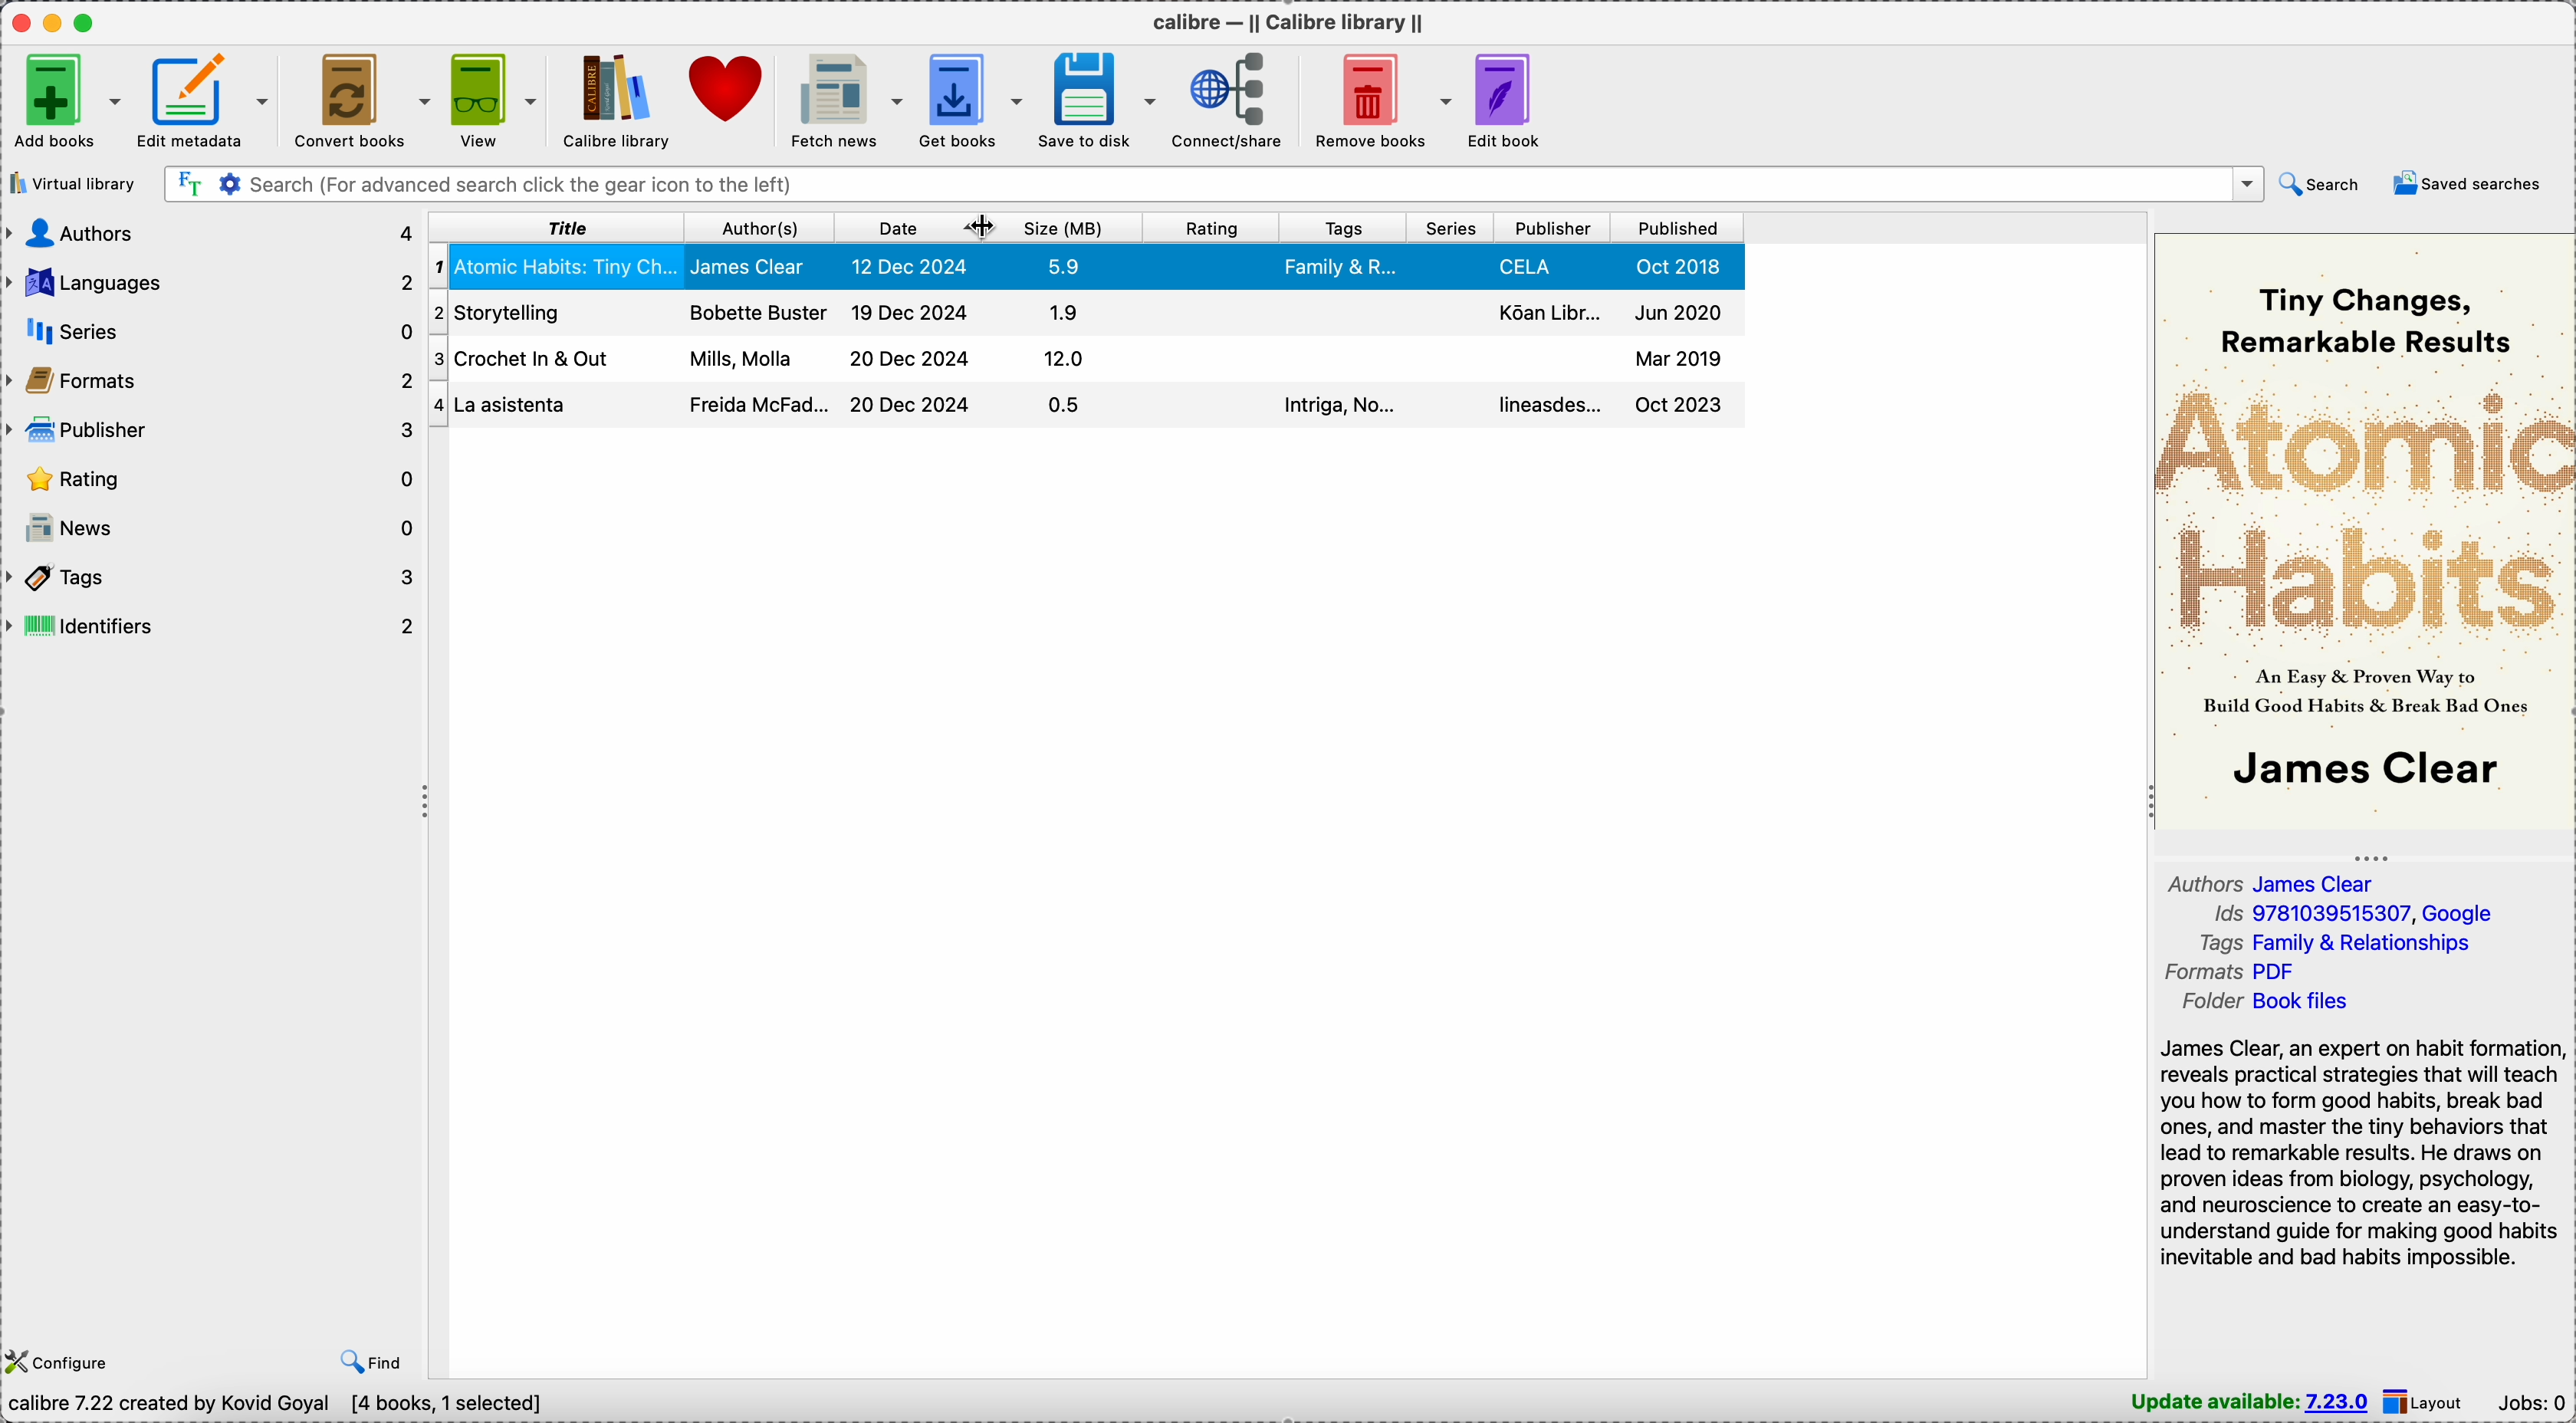 The width and height of the screenshot is (2576, 1423). What do you see at coordinates (1212, 183) in the screenshot?
I see `search bar` at bounding box center [1212, 183].